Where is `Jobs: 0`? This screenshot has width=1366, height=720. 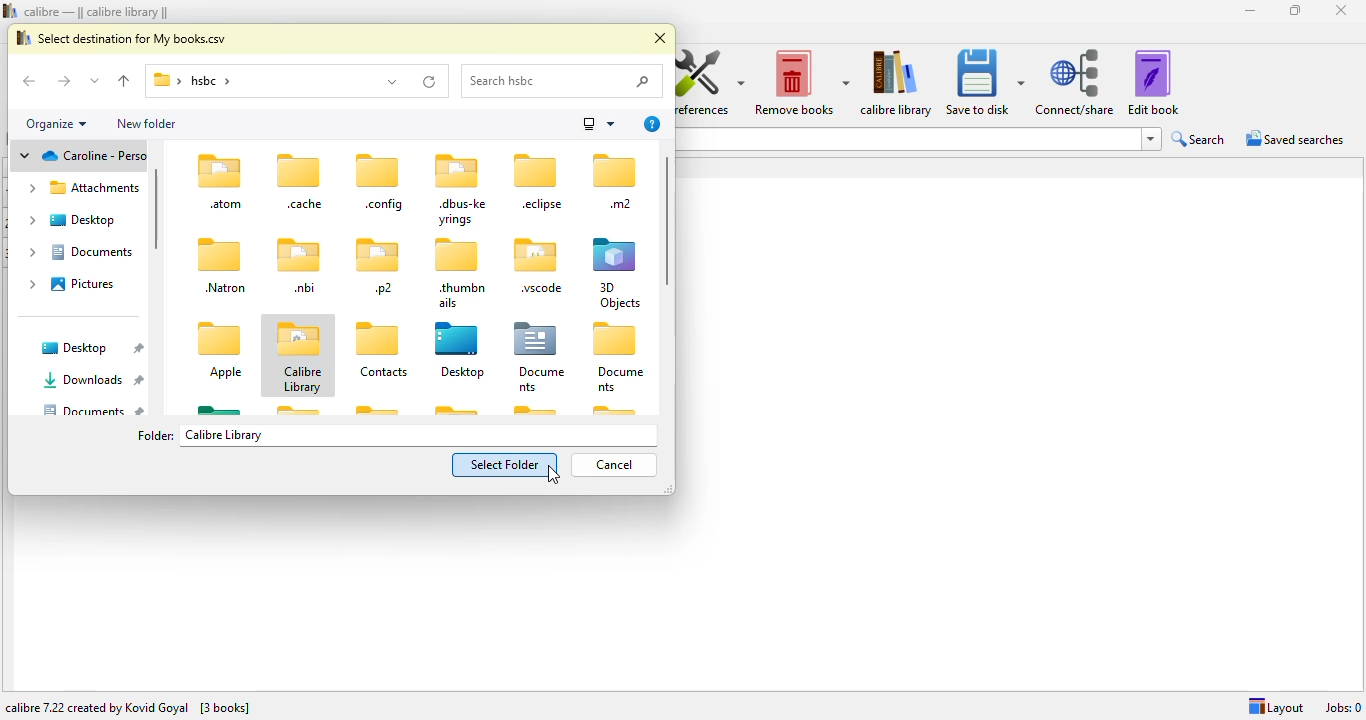
Jobs: 0 is located at coordinates (1342, 706).